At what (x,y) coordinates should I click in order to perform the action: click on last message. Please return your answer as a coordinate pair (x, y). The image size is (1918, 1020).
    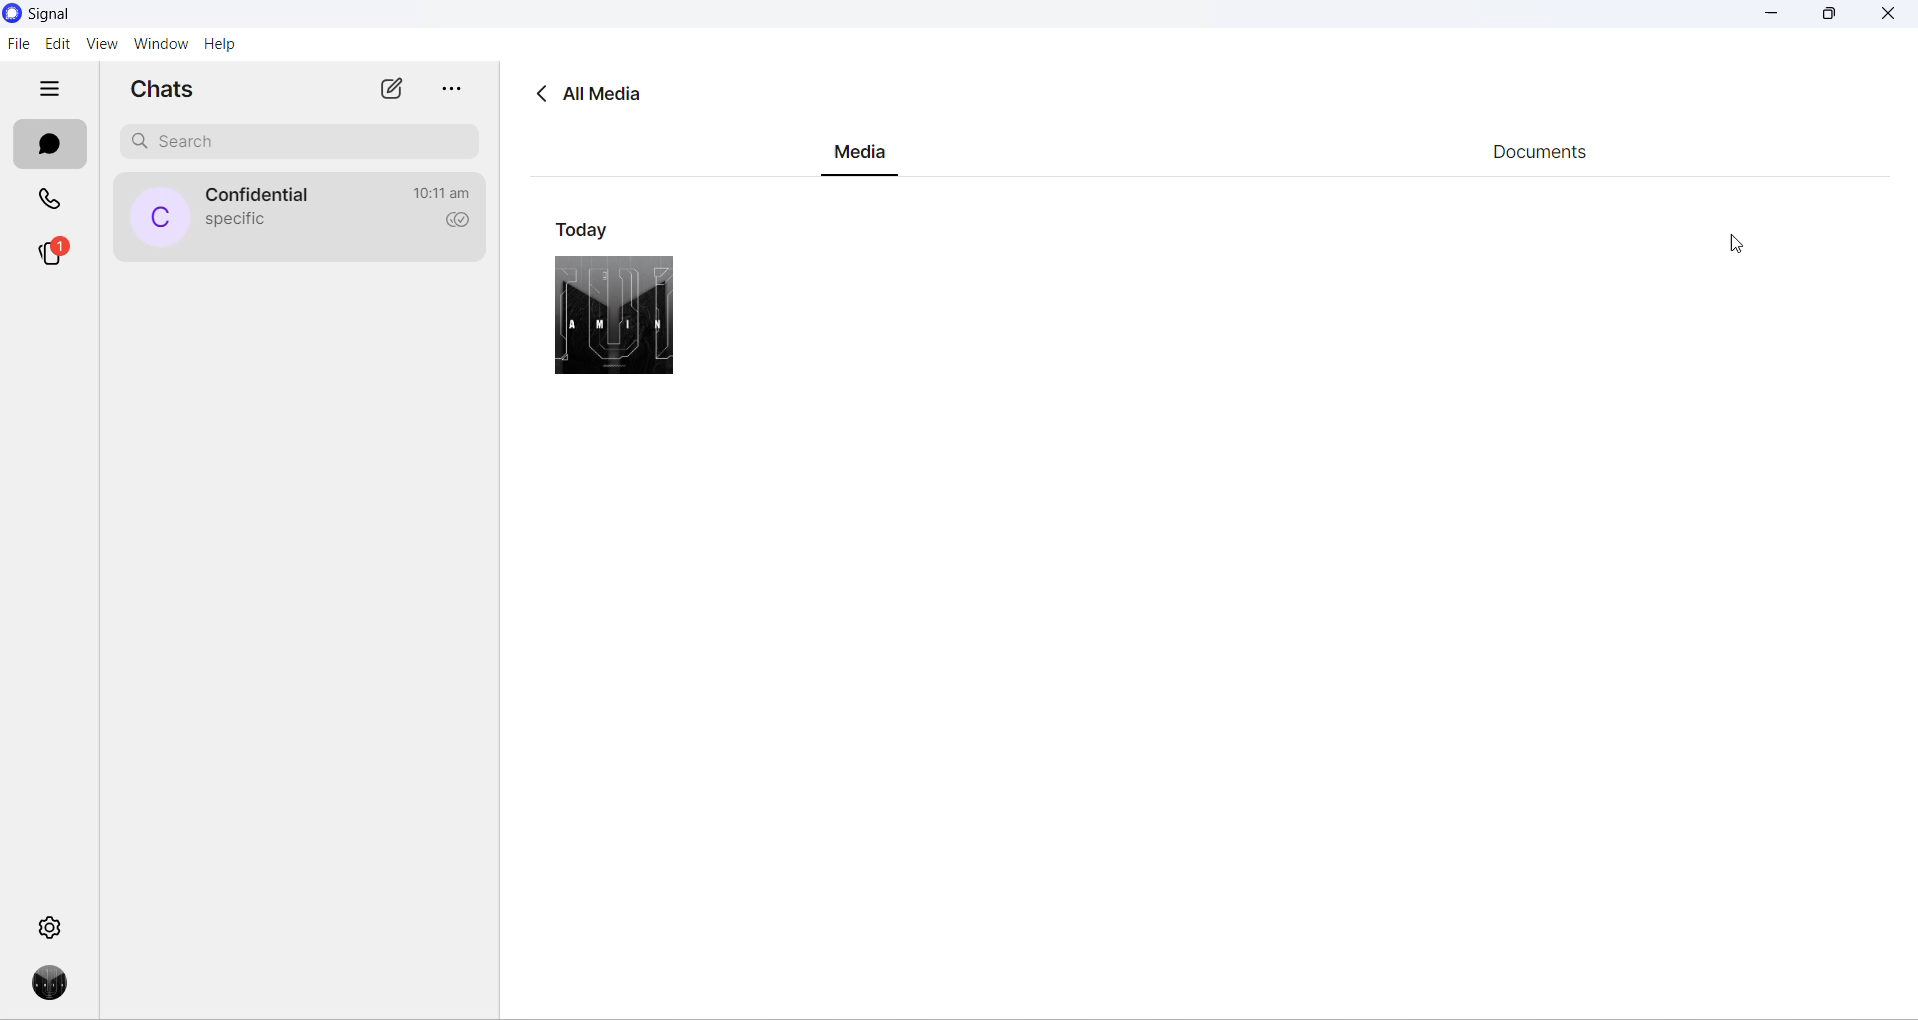
    Looking at the image, I should click on (232, 222).